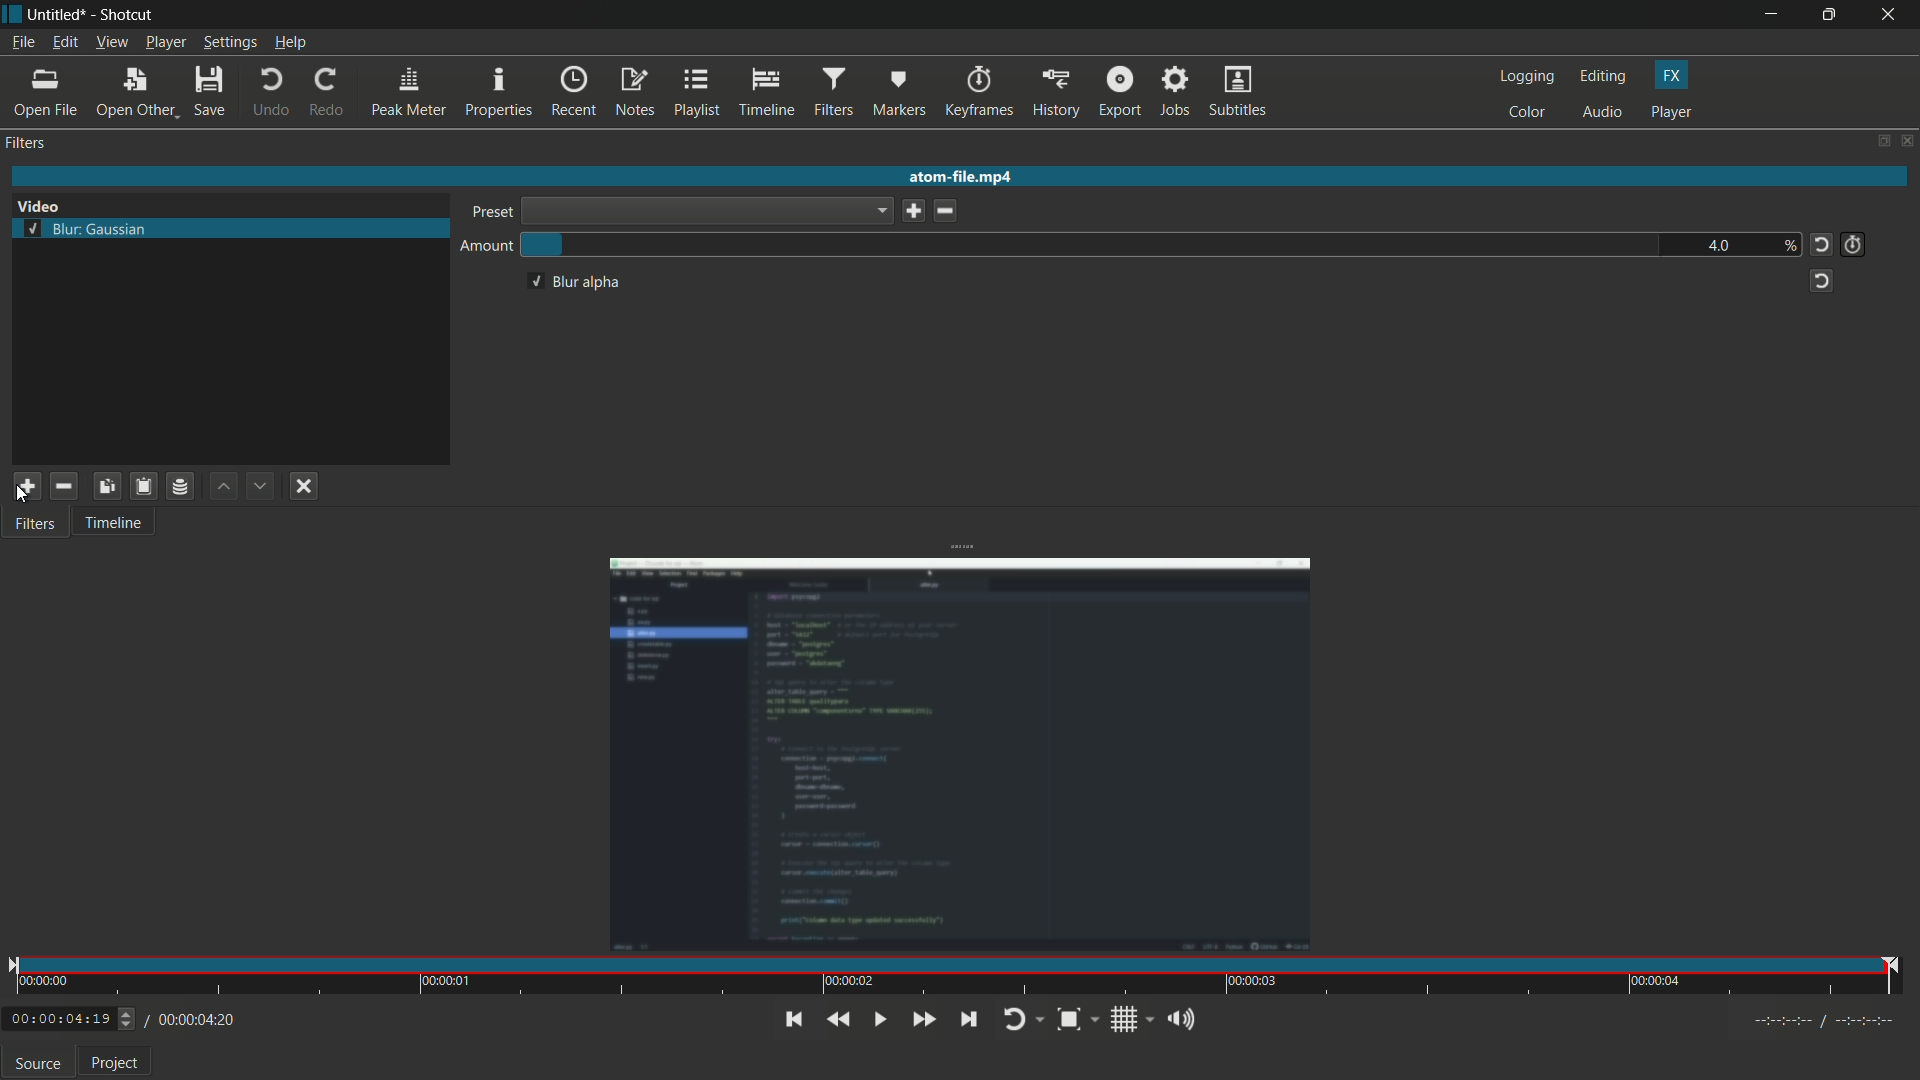 Image resolution: width=1920 pixels, height=1080 pixels. I want to click on peak meter, so click(406, 94).